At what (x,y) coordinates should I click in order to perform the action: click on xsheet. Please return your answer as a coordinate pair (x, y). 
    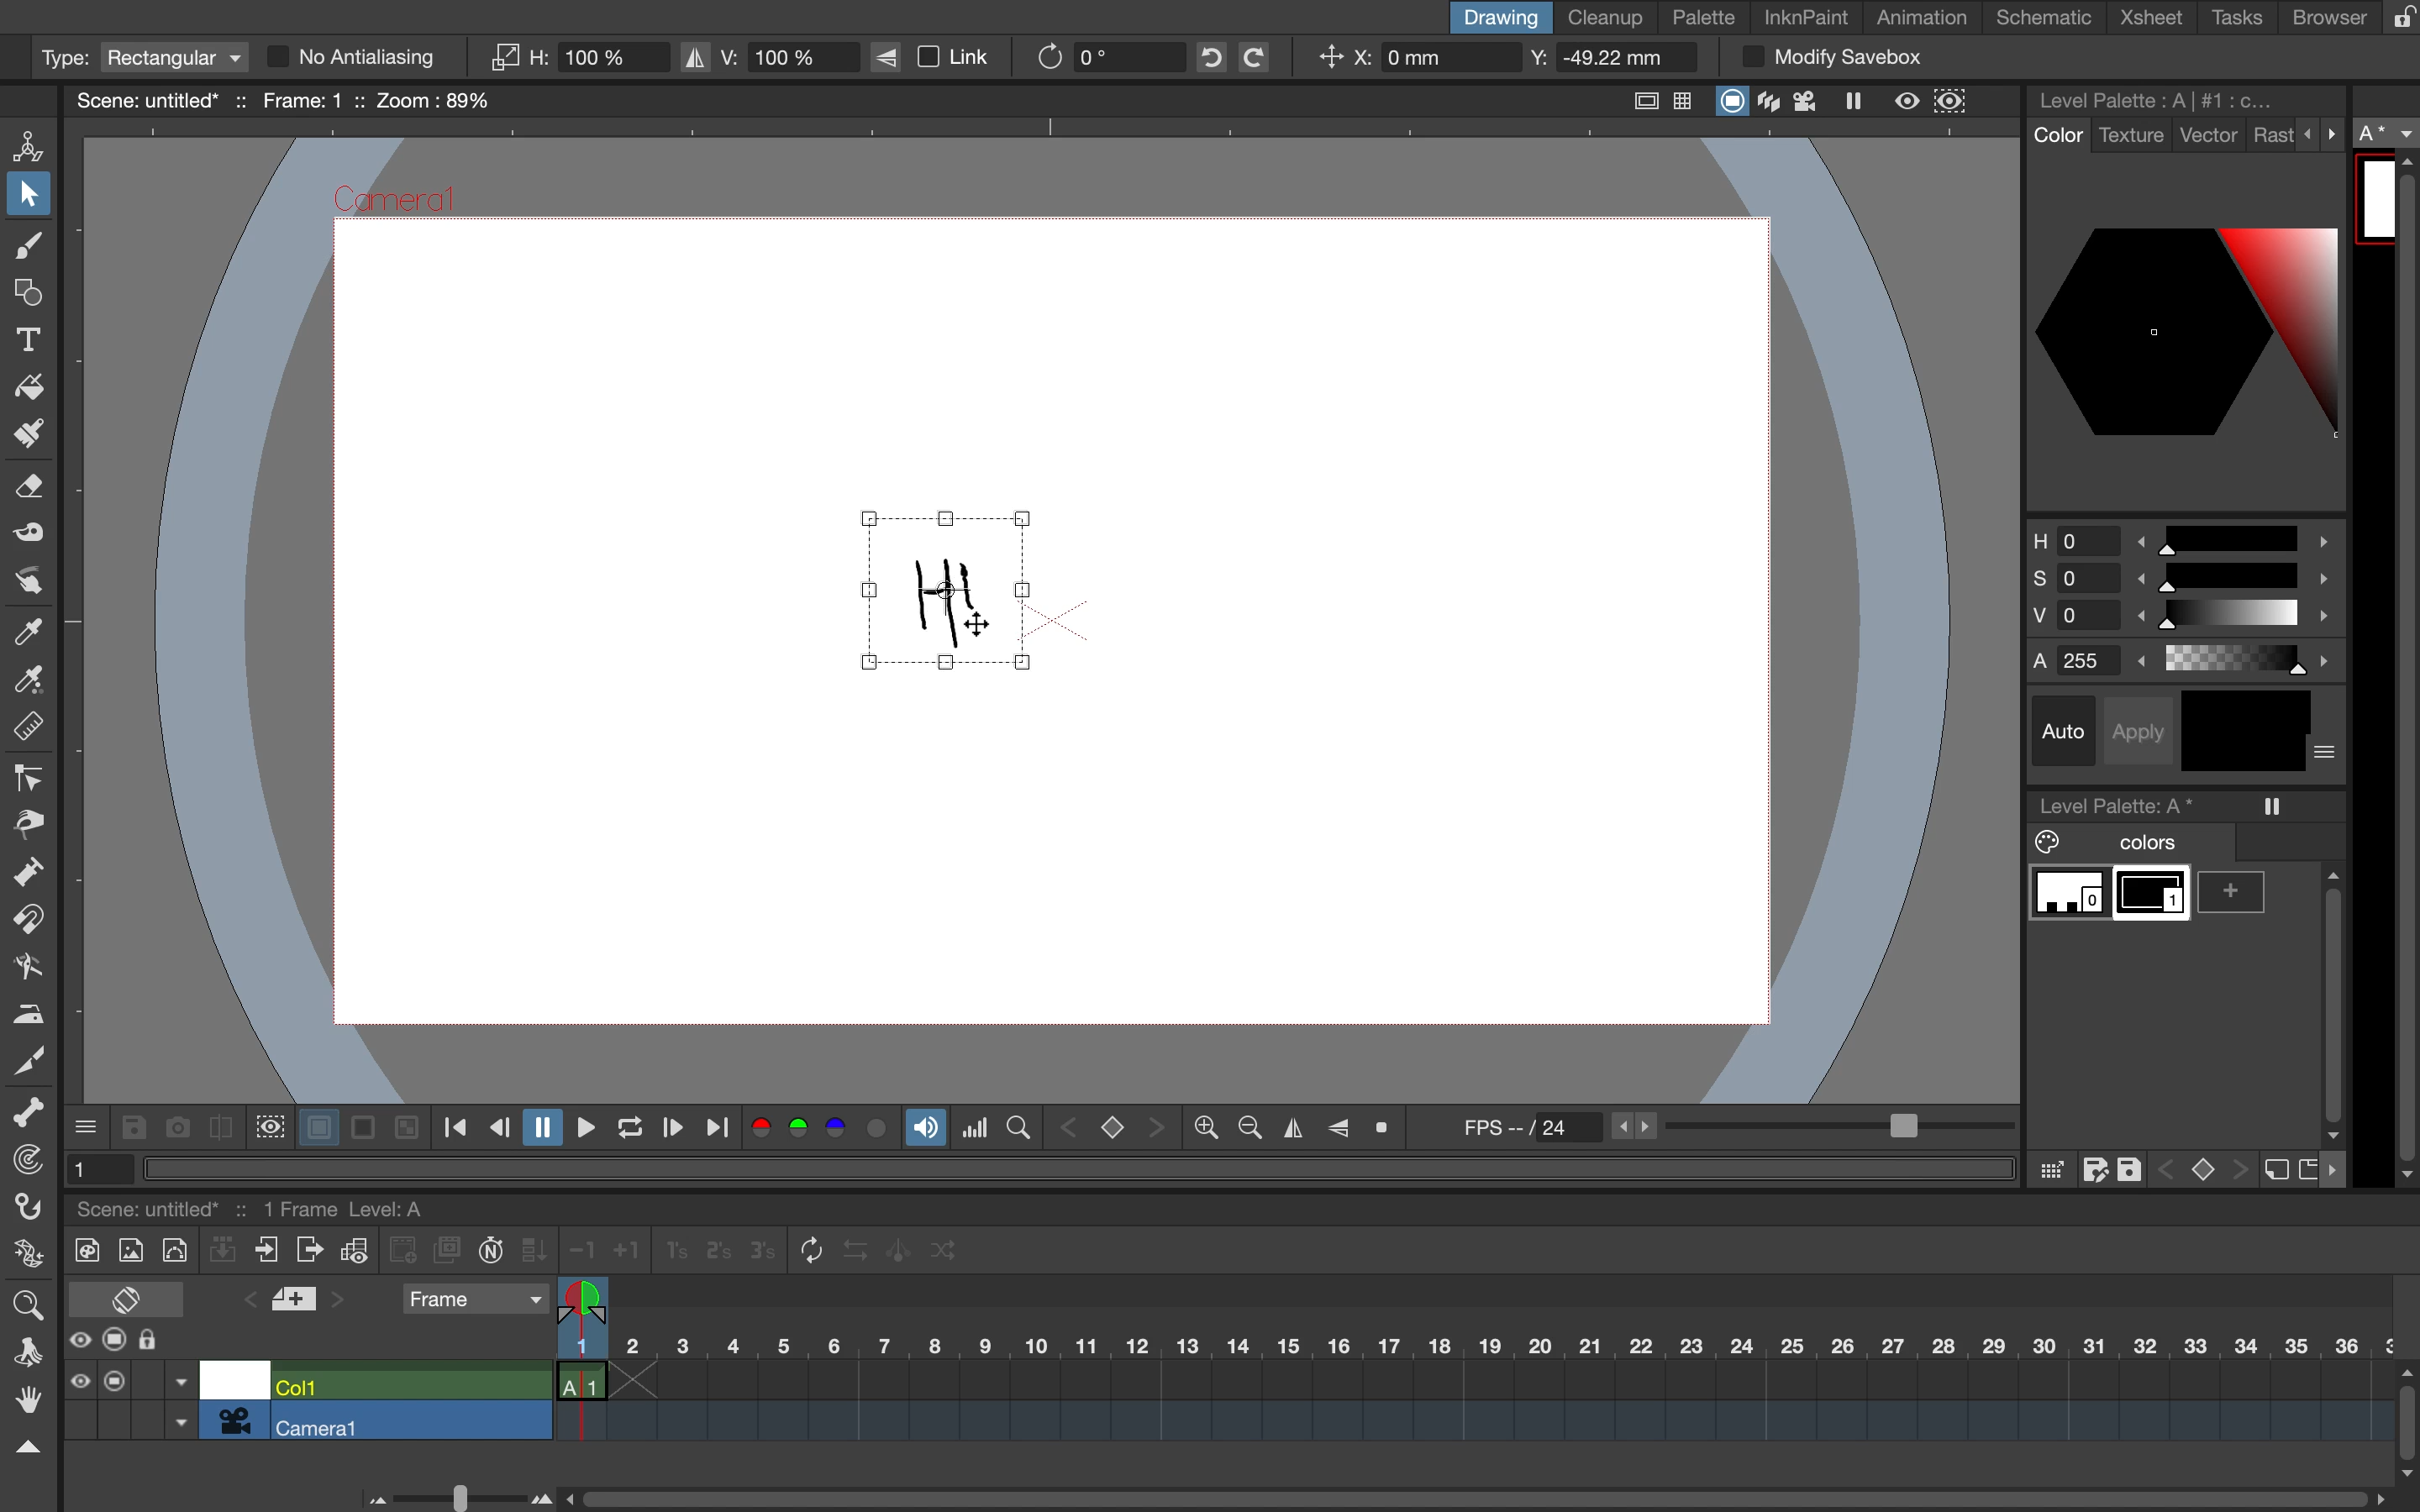
    Looking at the image, I should click on (2156, 19).